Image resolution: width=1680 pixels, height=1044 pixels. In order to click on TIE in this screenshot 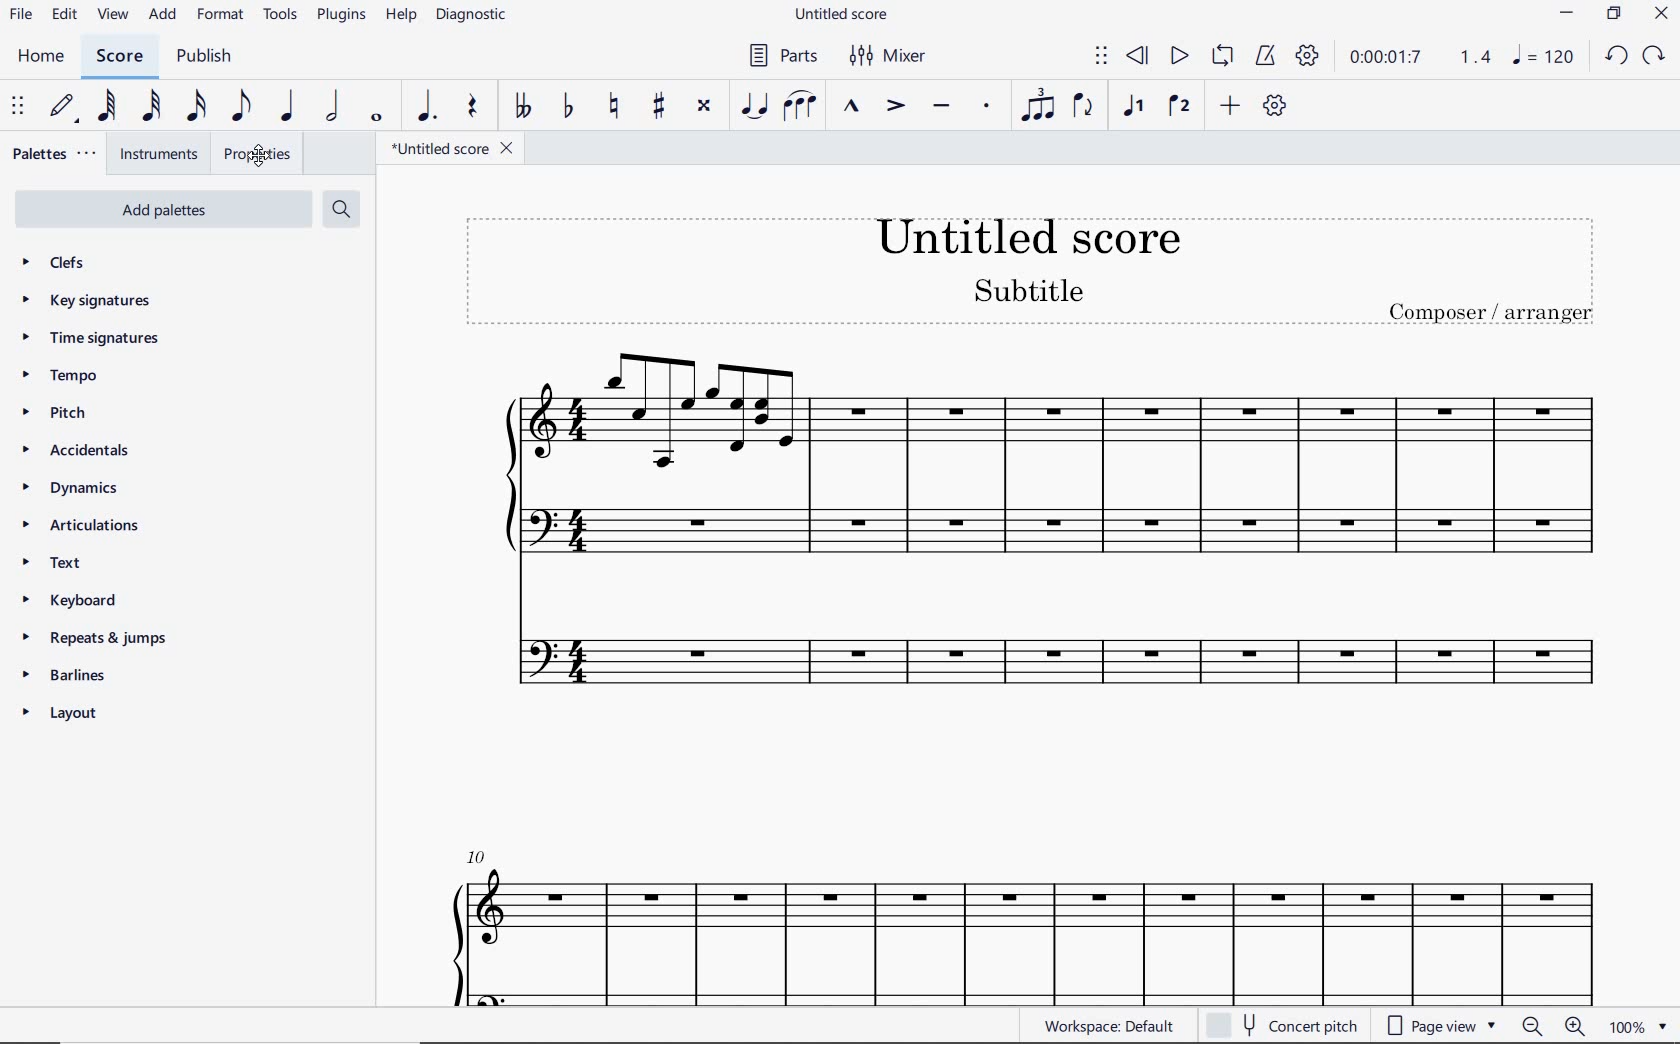, I will do `click(755, 105)`.